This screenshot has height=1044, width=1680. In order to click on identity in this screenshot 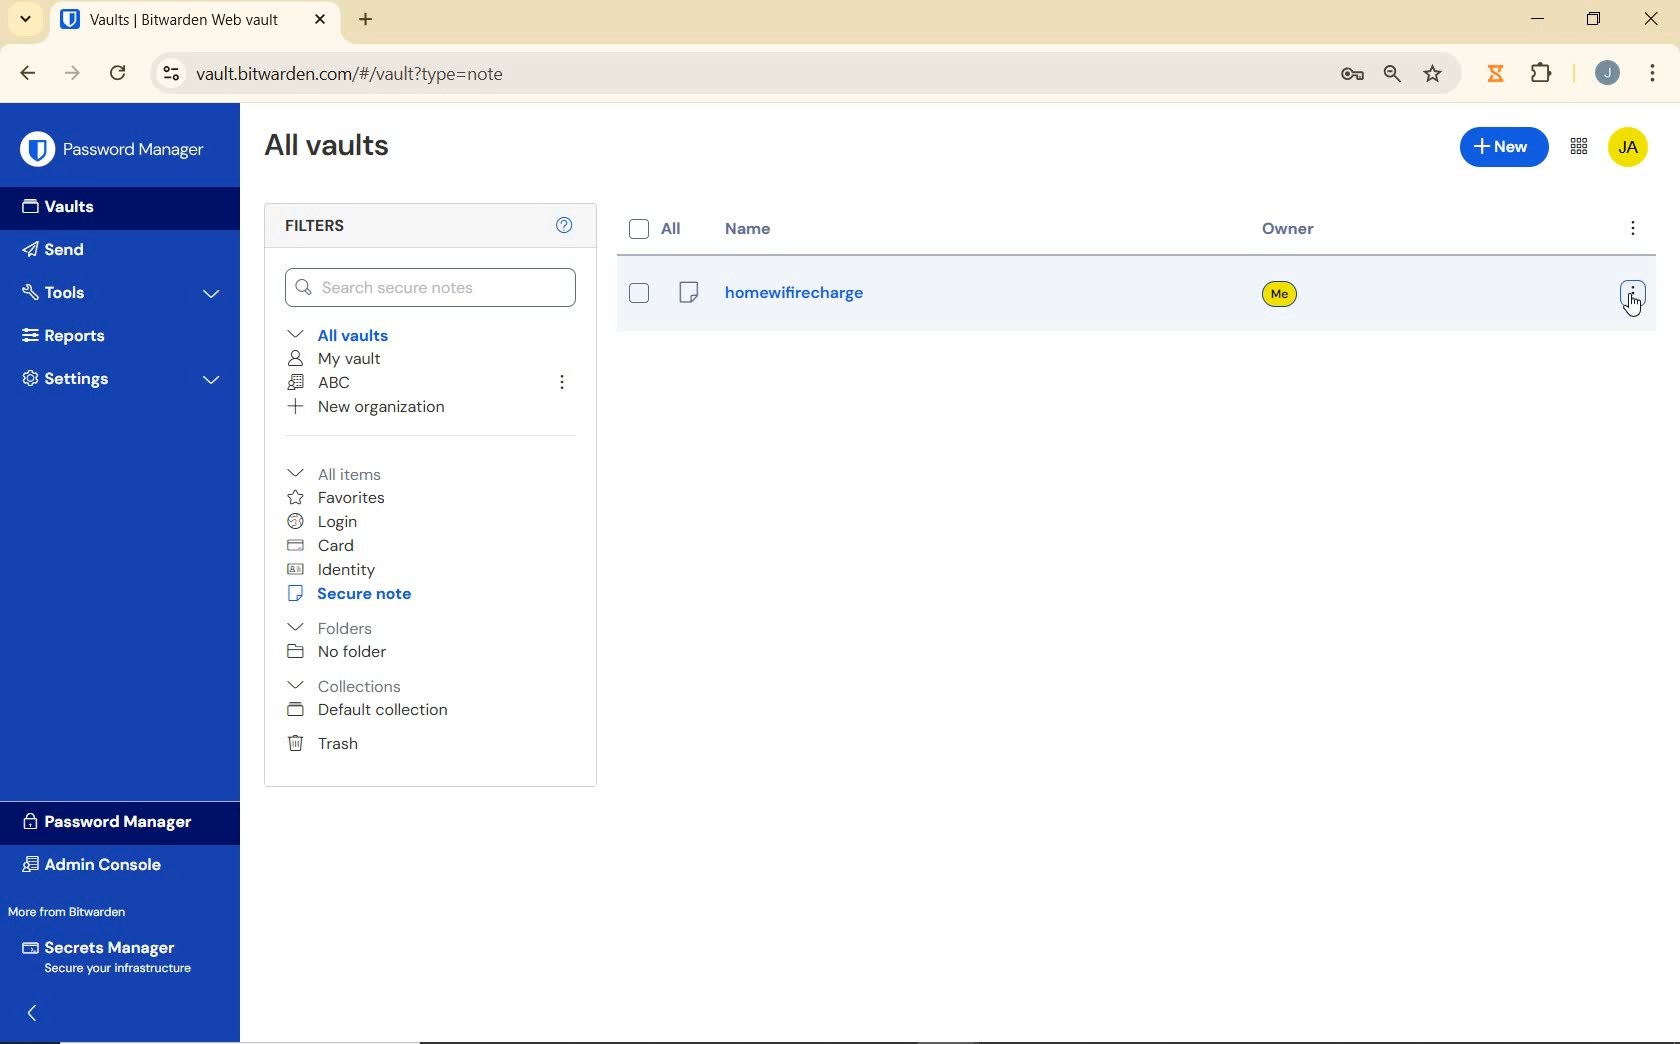, I will do `click(331, 568)`.